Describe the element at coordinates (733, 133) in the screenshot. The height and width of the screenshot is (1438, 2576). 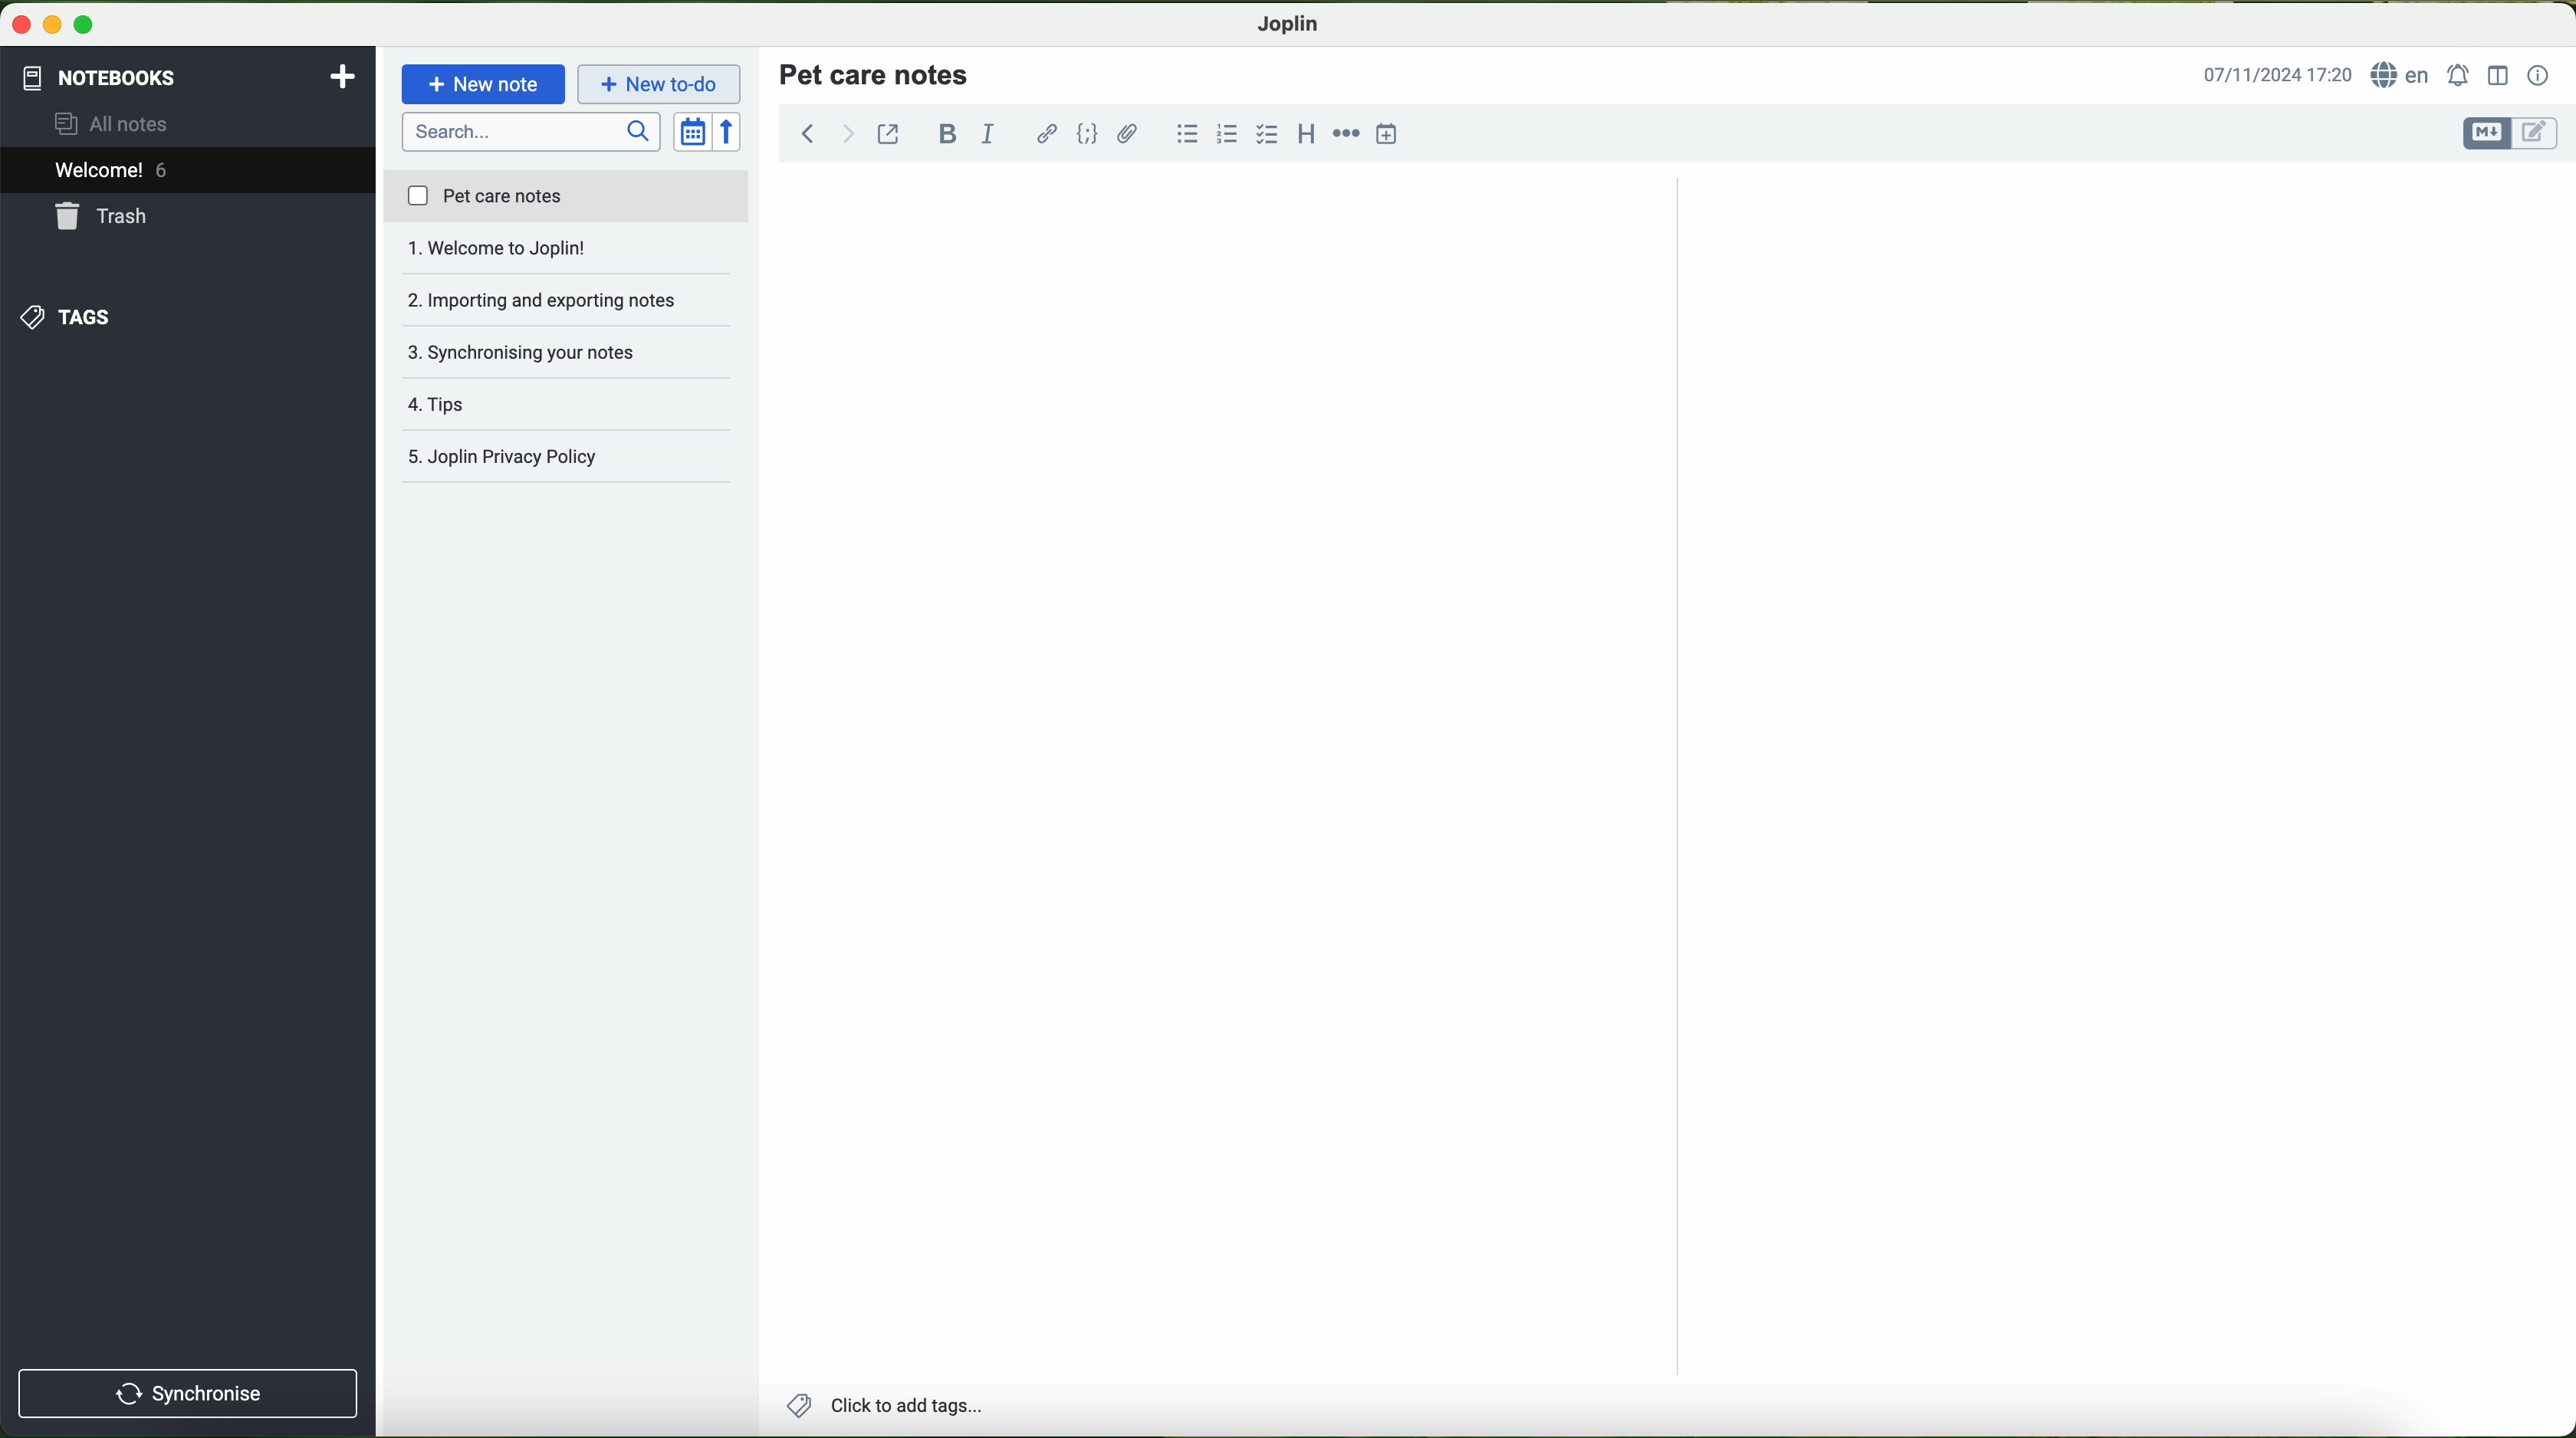
I see `reverse sort order` at that location.